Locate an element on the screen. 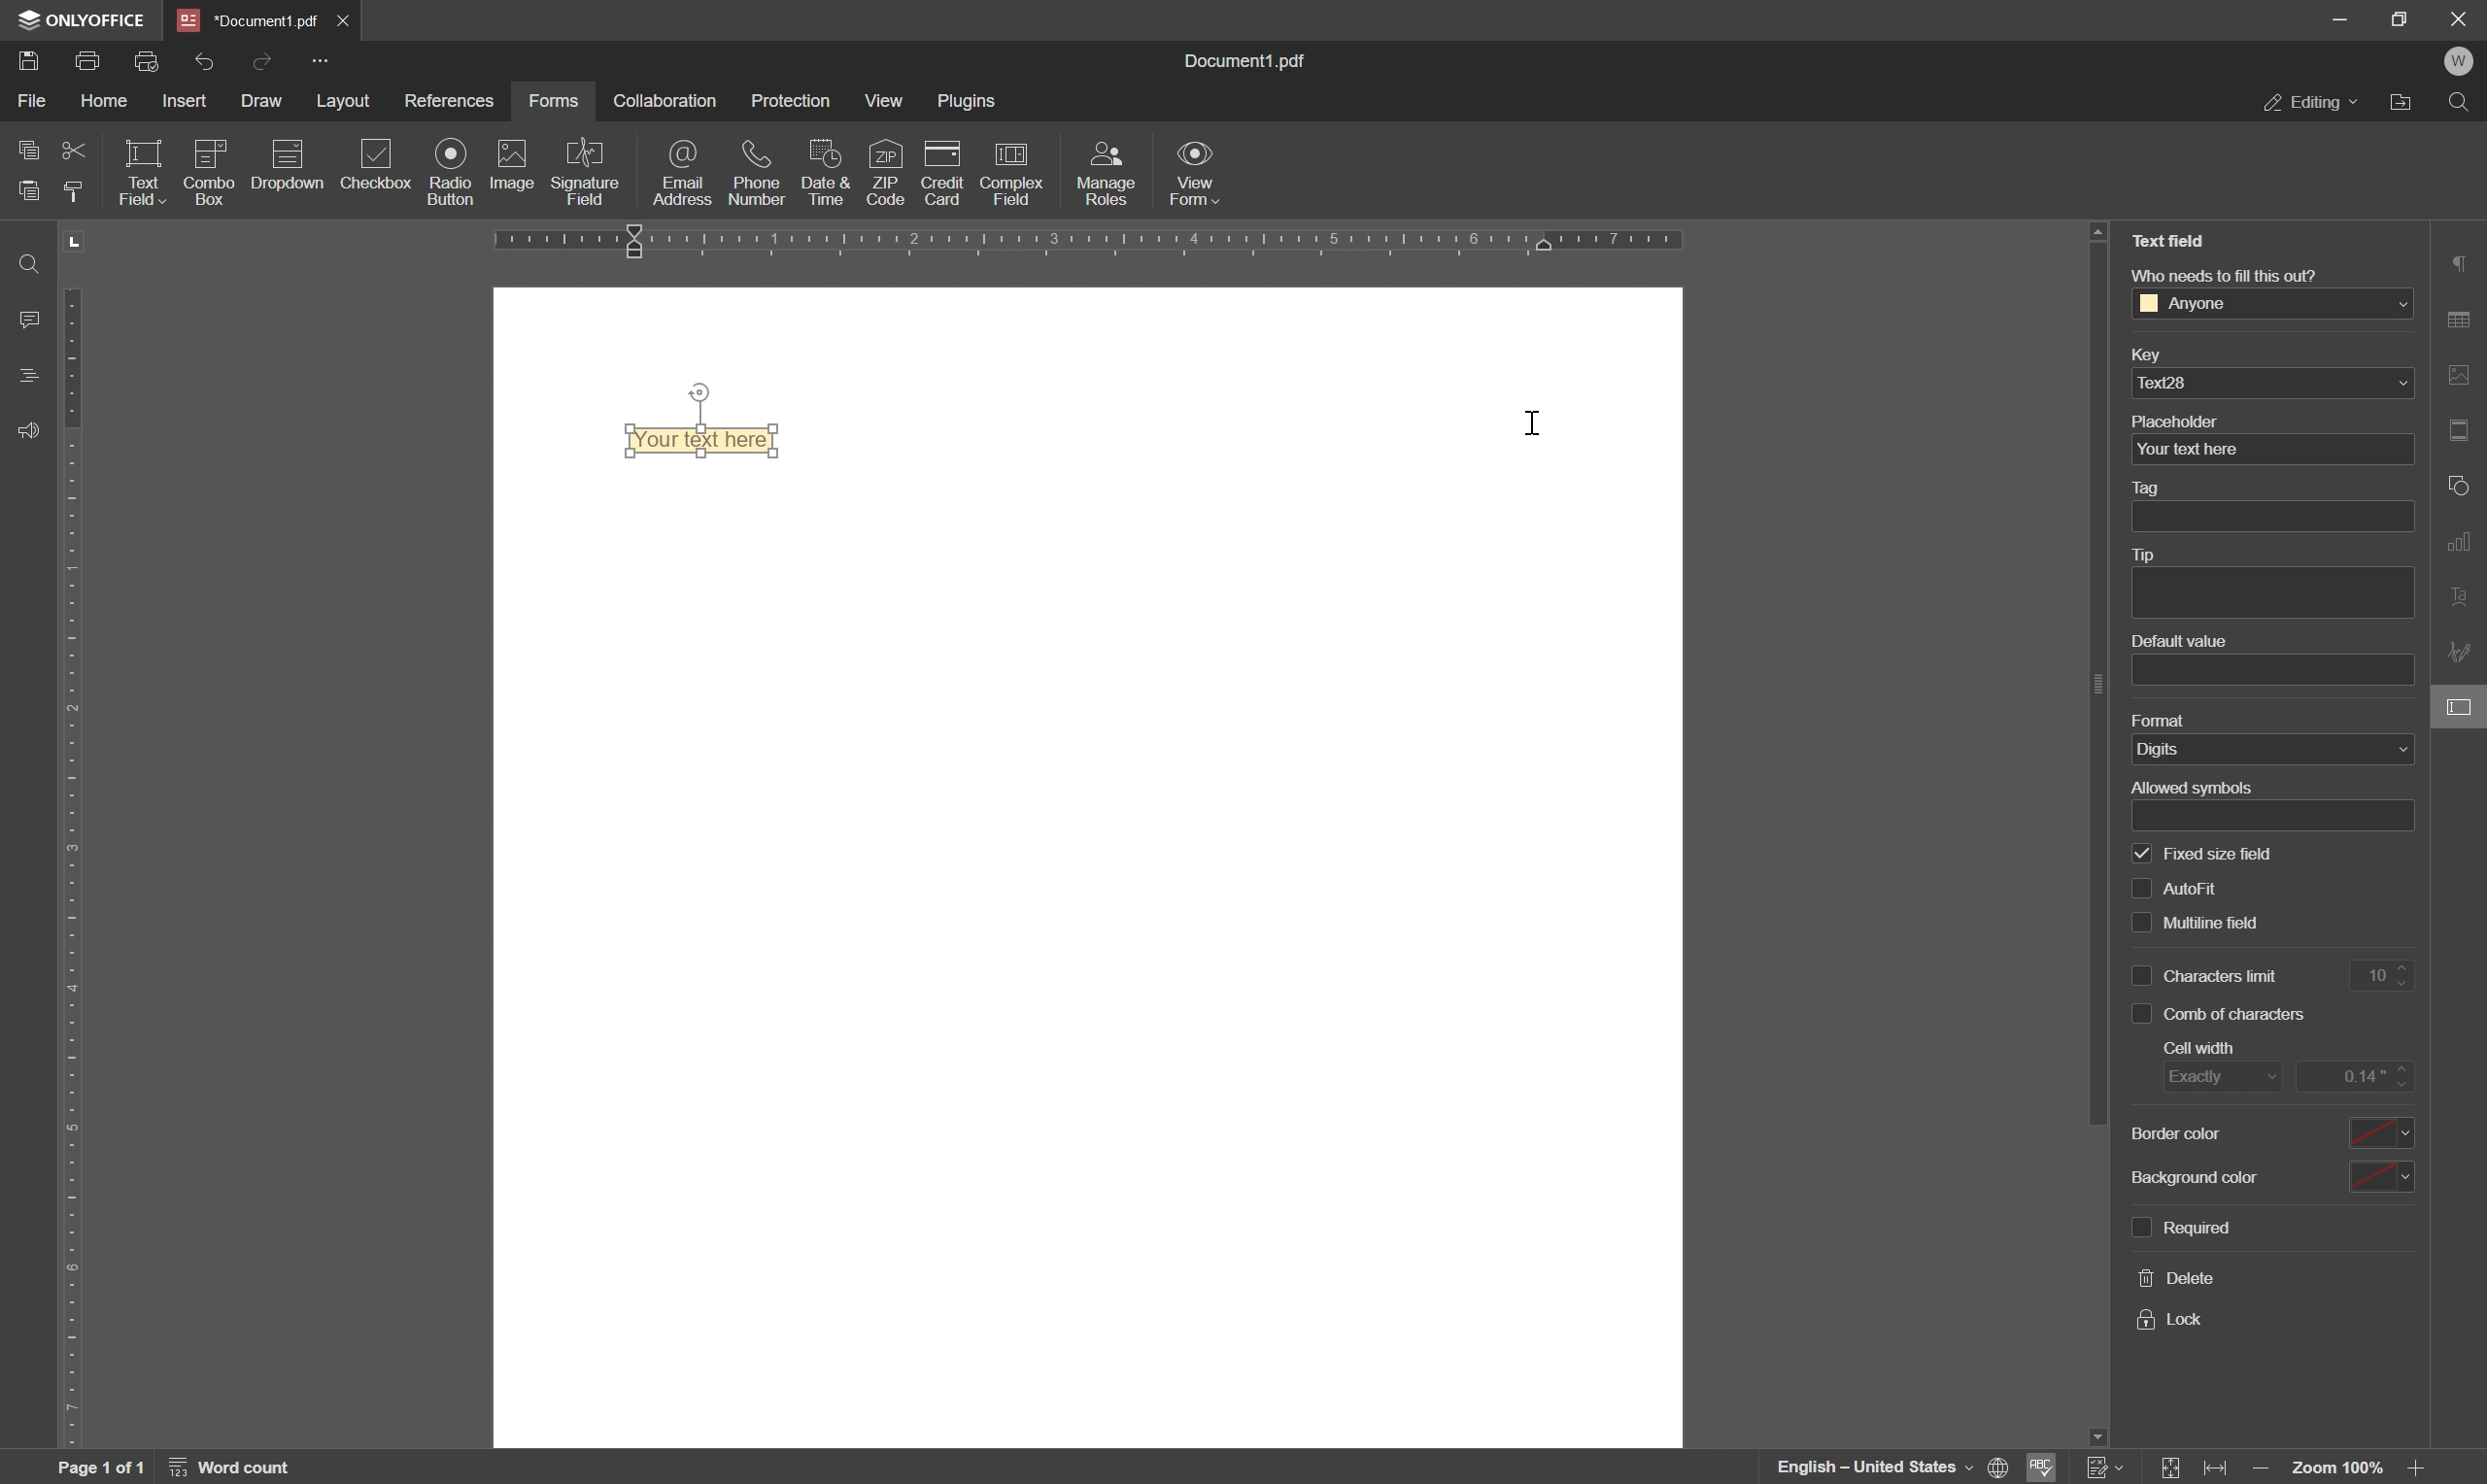 This screenshot has width=2487, height=1484. credit card is located at coordinates (942, 173).